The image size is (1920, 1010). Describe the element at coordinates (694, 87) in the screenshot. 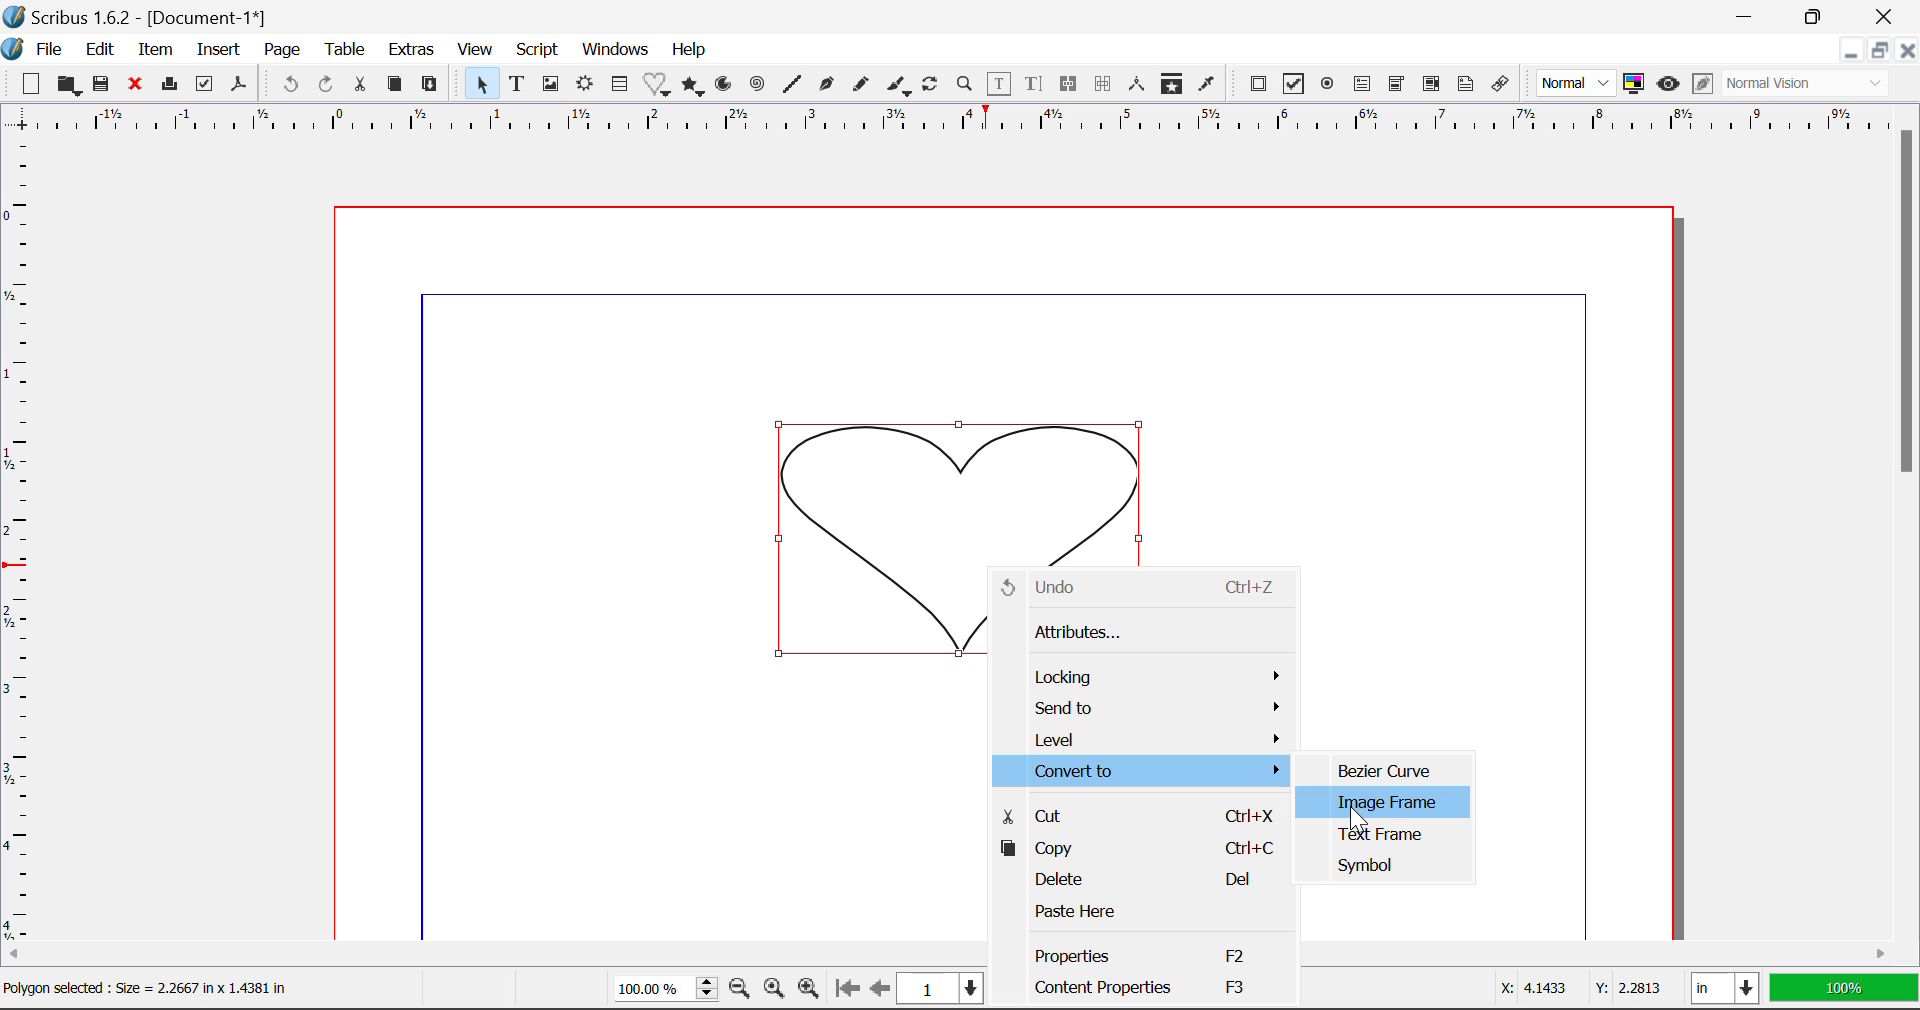

I see `Polygons` at that location.